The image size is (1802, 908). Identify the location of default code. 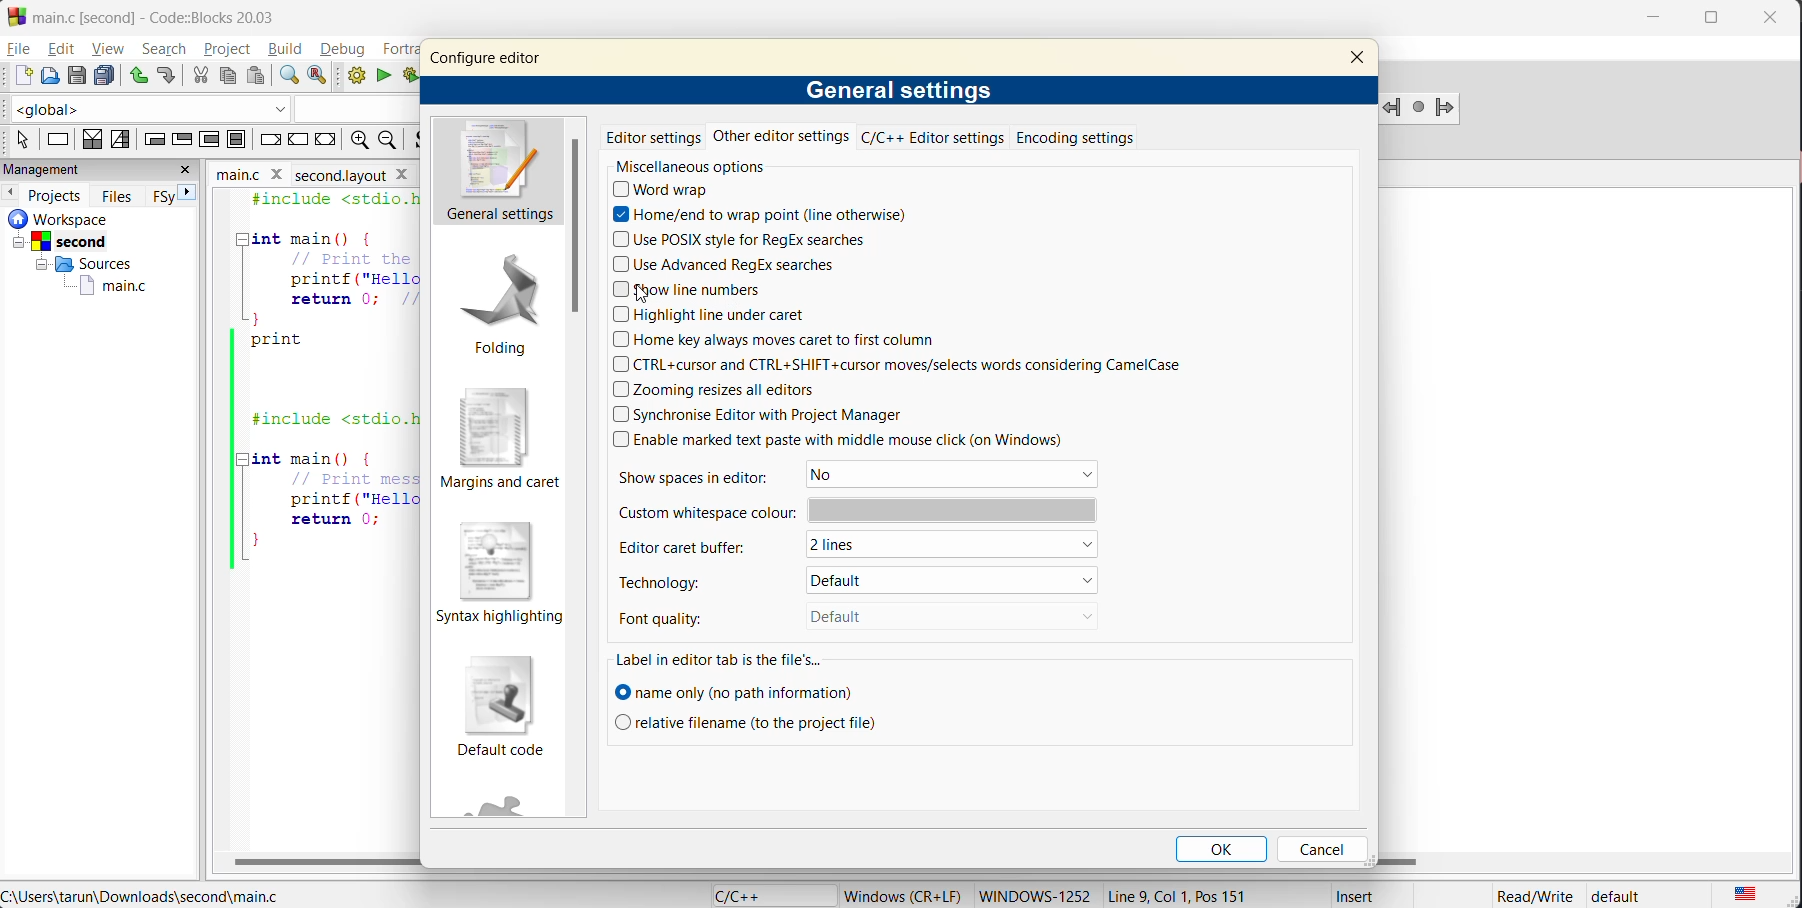
(505, 709).